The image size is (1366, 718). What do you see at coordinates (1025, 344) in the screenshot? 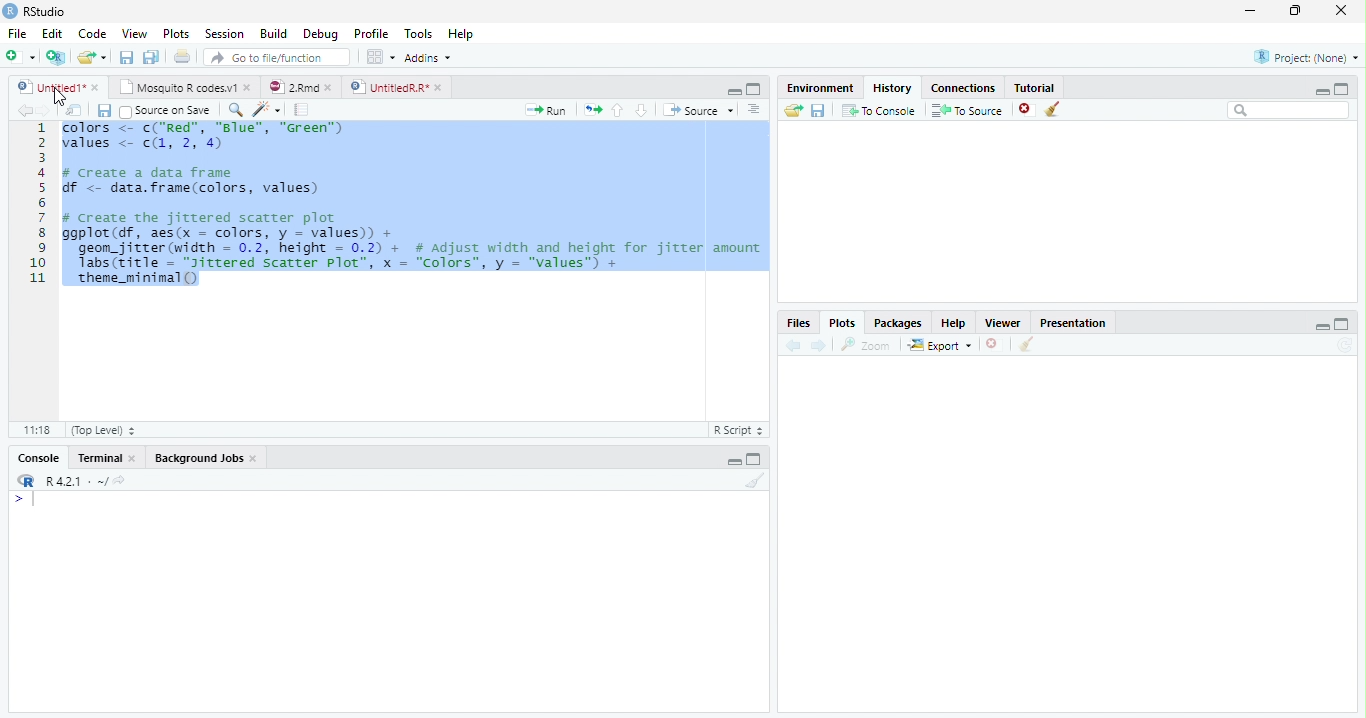
I see `Clear all plots` at bounding box center [1025, 344].